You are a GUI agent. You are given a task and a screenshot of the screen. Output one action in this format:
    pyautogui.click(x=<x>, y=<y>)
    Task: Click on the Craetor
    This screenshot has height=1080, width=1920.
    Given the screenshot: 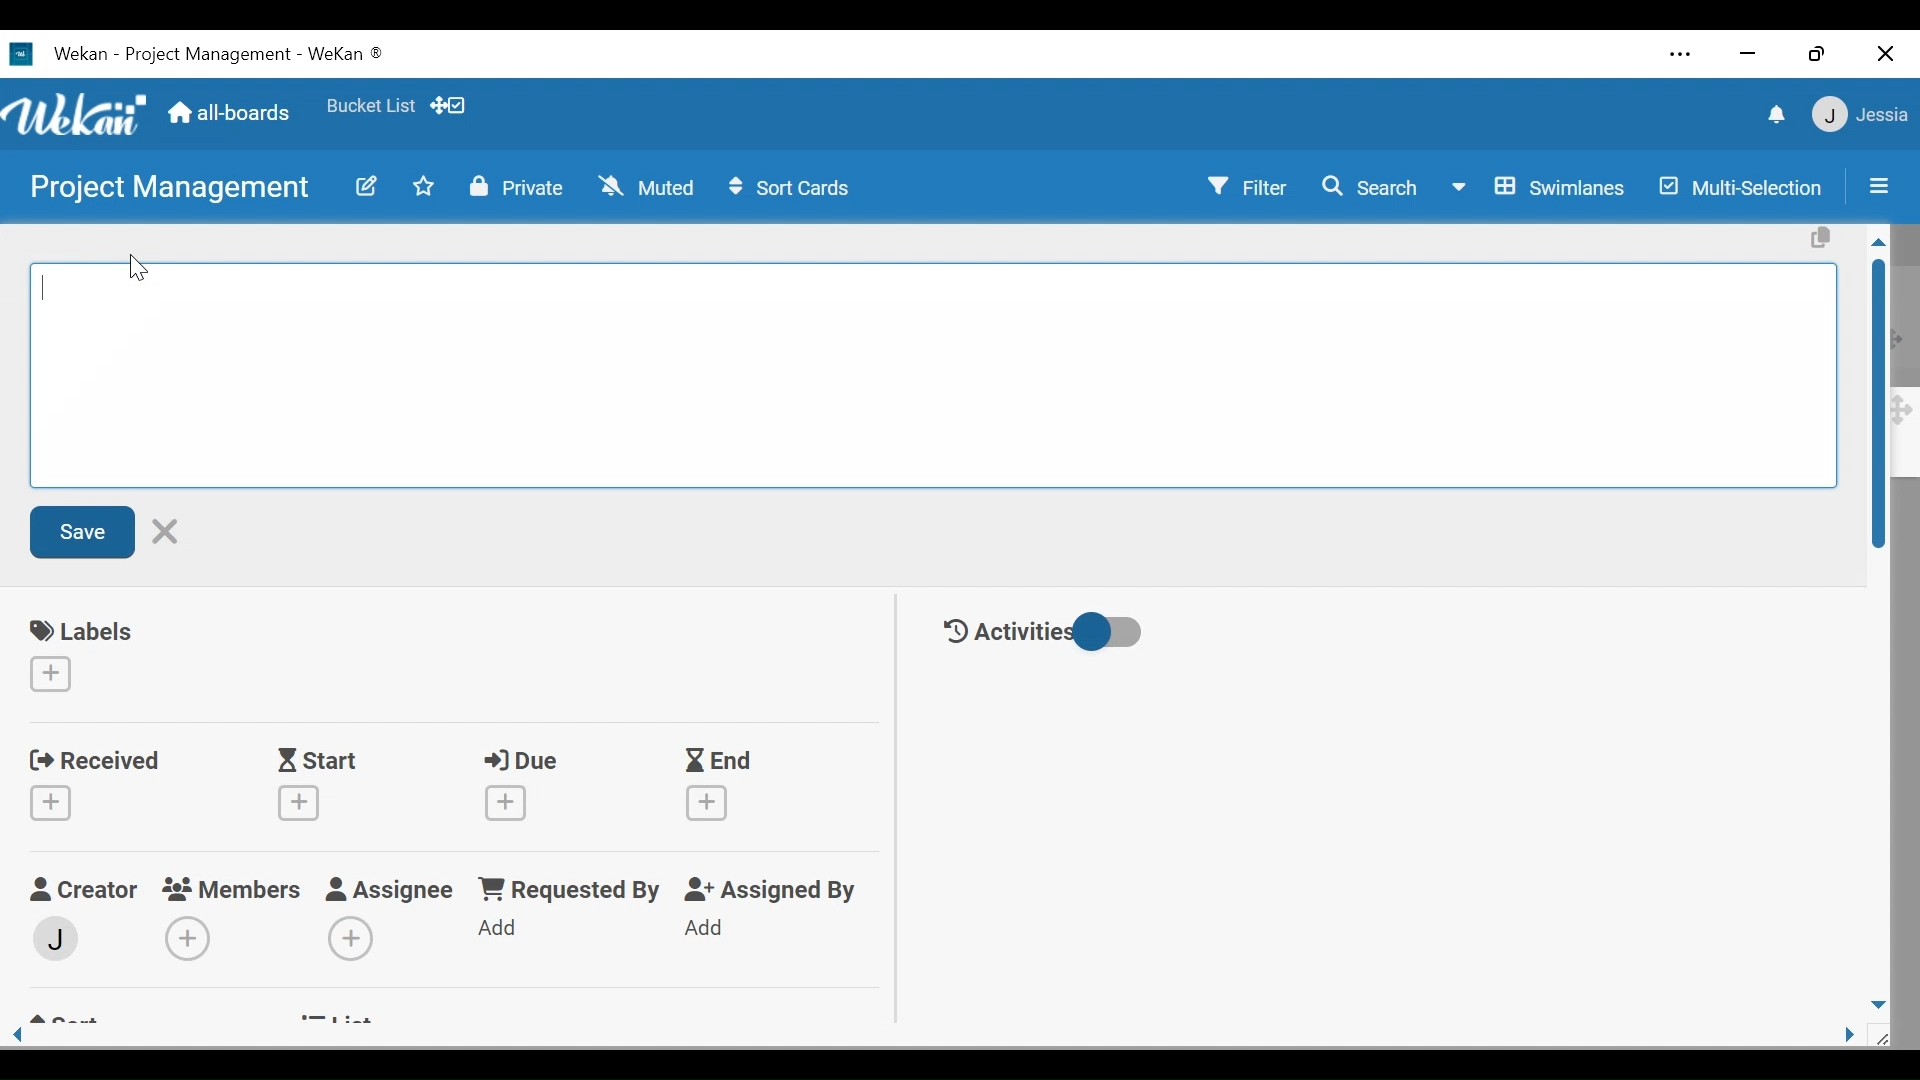 What is the action you would take?
    pyautogui.click(x=82, y=888)
    